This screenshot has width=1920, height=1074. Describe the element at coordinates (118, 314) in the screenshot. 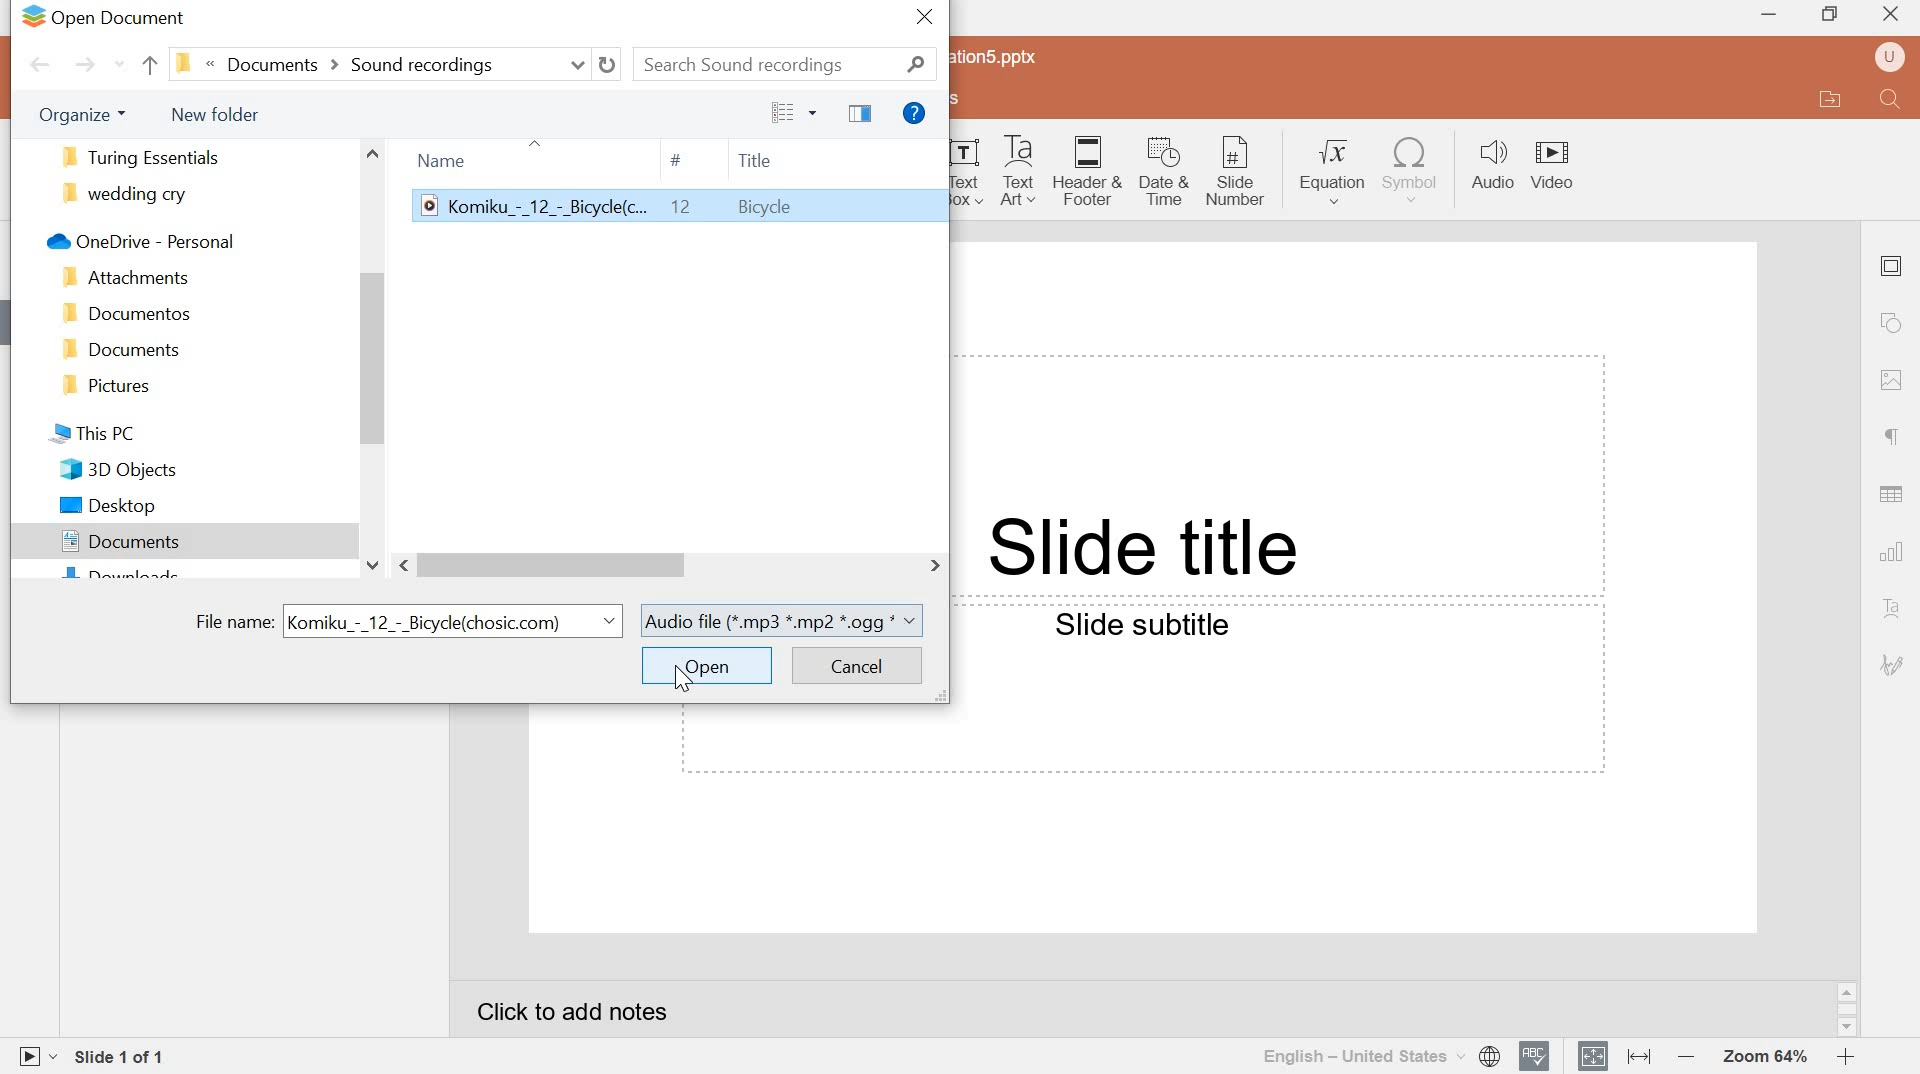

I see `documentos folder` at that location.